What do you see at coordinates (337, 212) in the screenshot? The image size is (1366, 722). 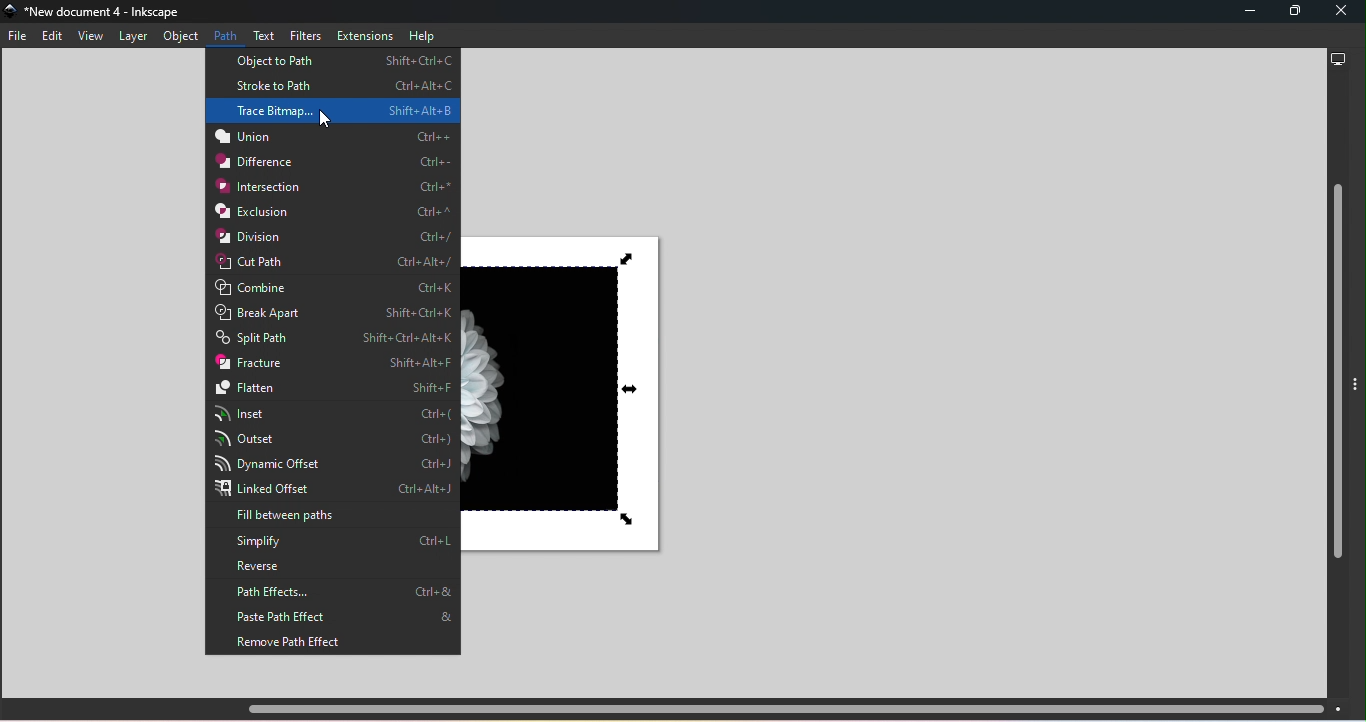 I see `Exclusion` at bounding box center [337, 212].